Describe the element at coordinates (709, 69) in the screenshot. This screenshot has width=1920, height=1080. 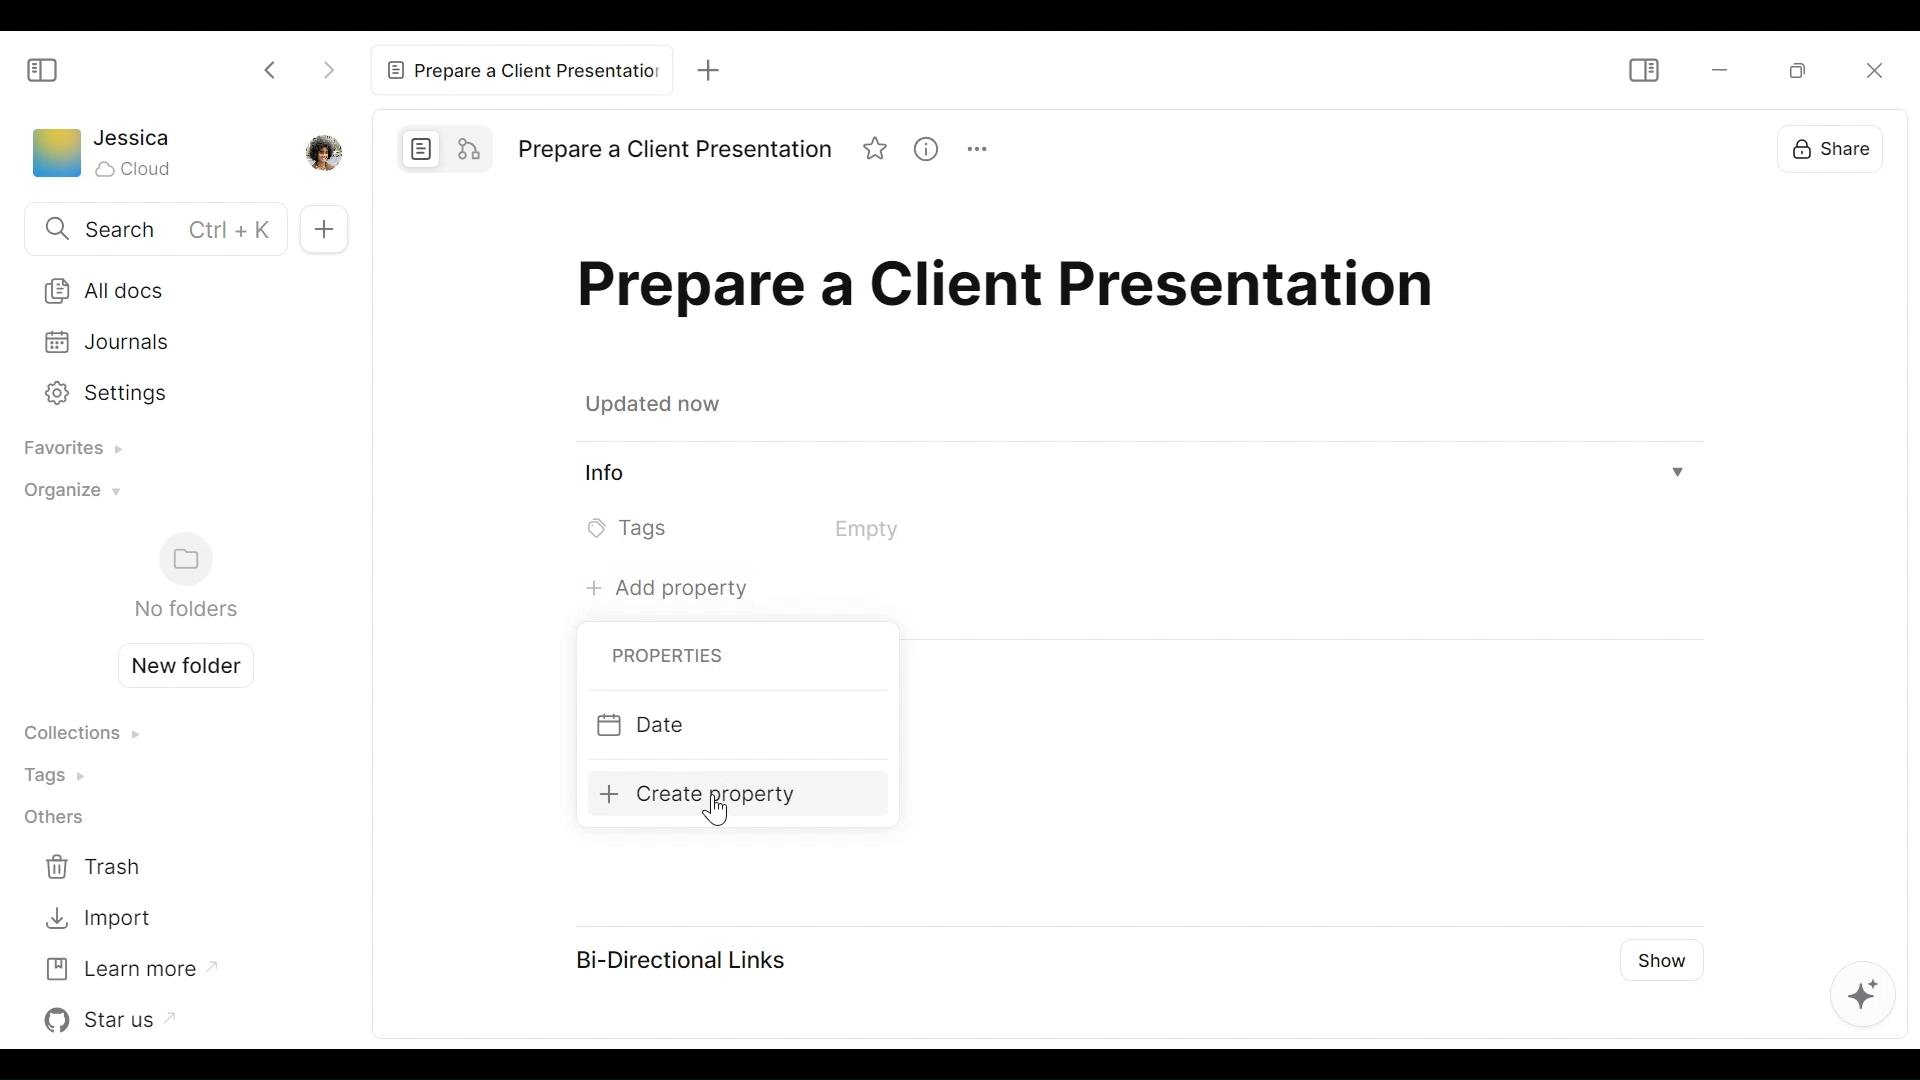
I see `New Tab` at that location.